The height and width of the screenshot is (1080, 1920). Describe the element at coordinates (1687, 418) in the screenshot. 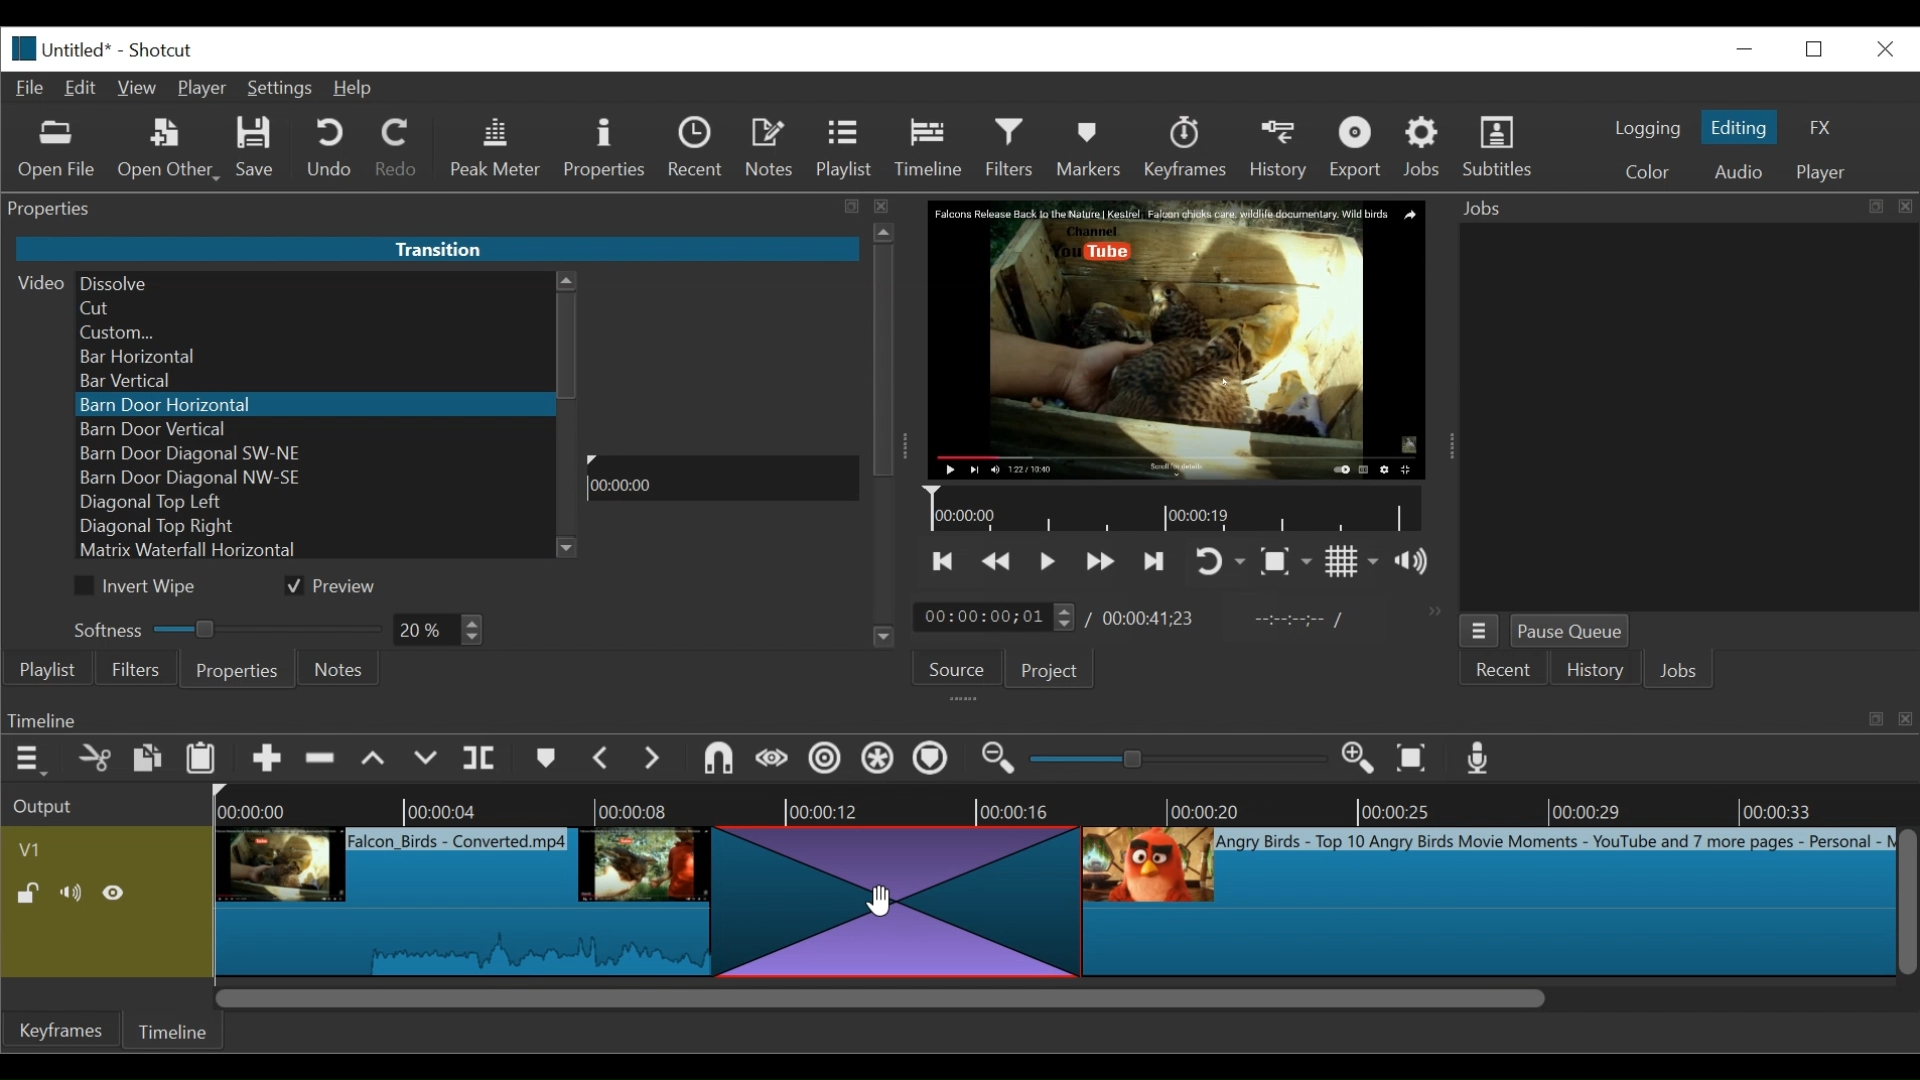

I see `Job Panel` at that location.